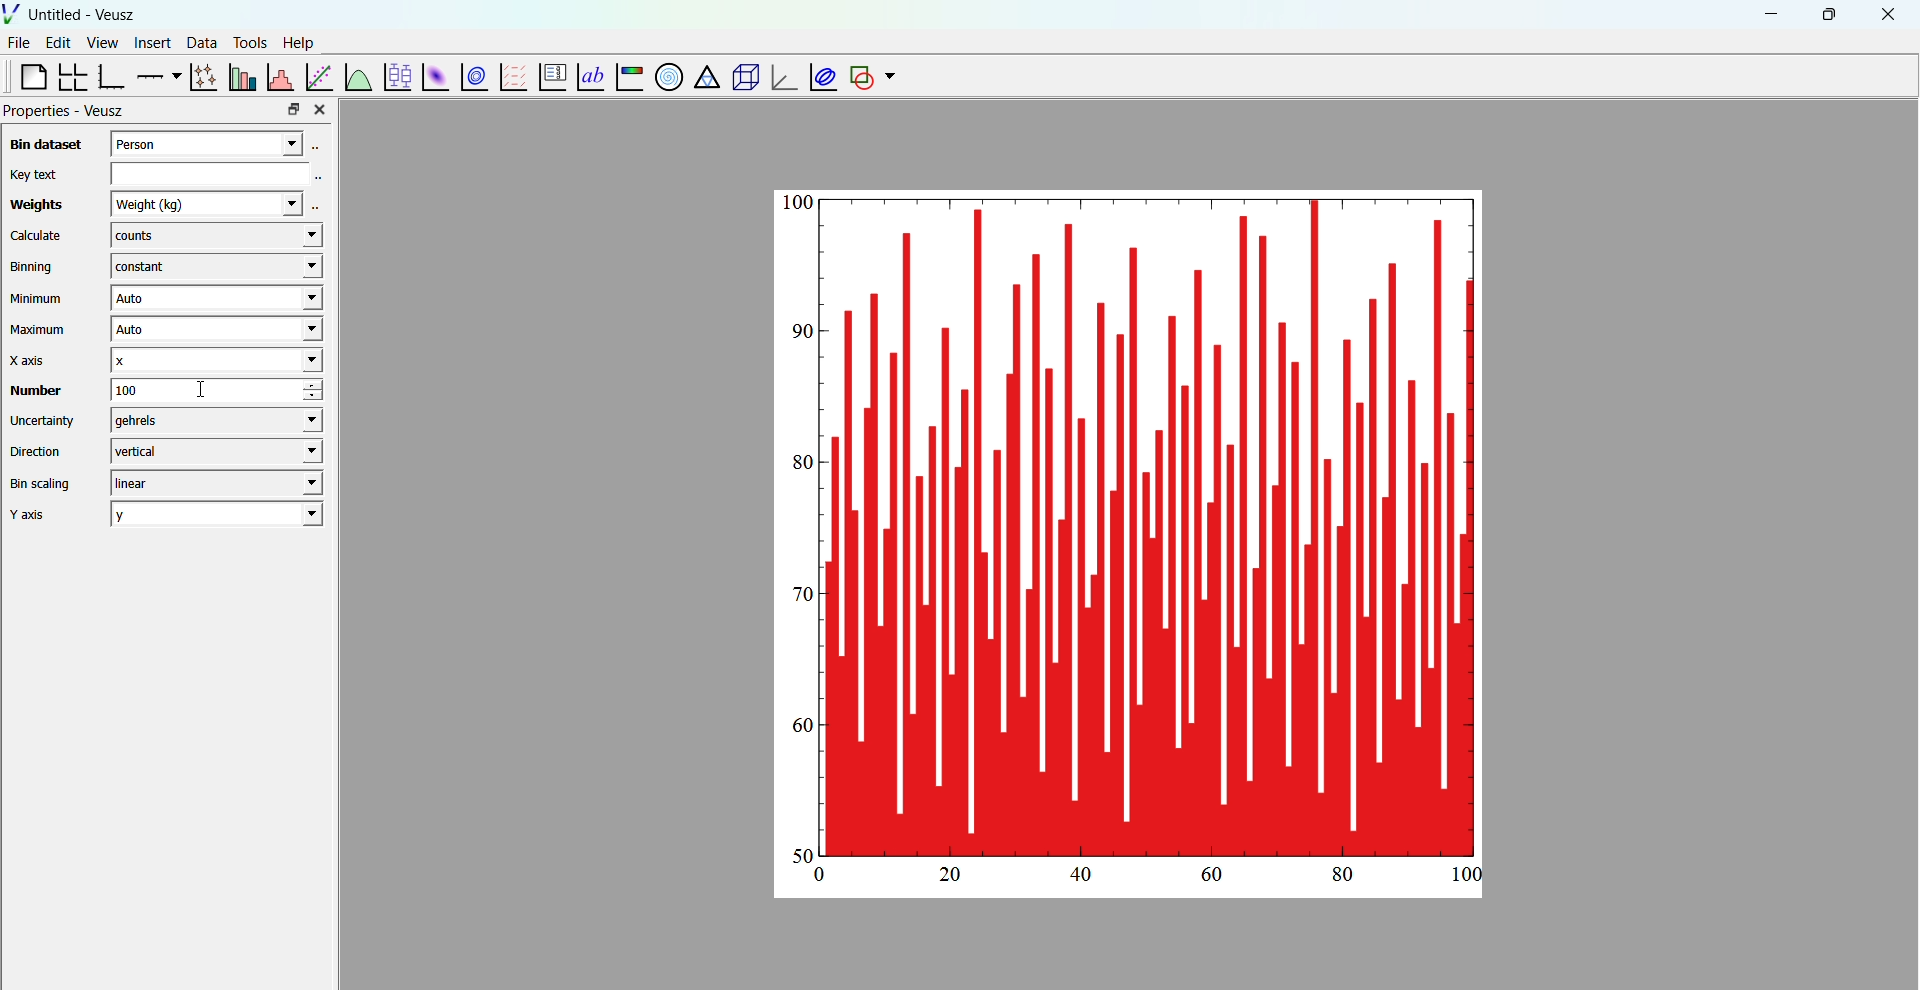  What do you see at coordinates (156, 75) in the screenshot?
I see `add an axis to a plot` at bounding box center [156, 75].